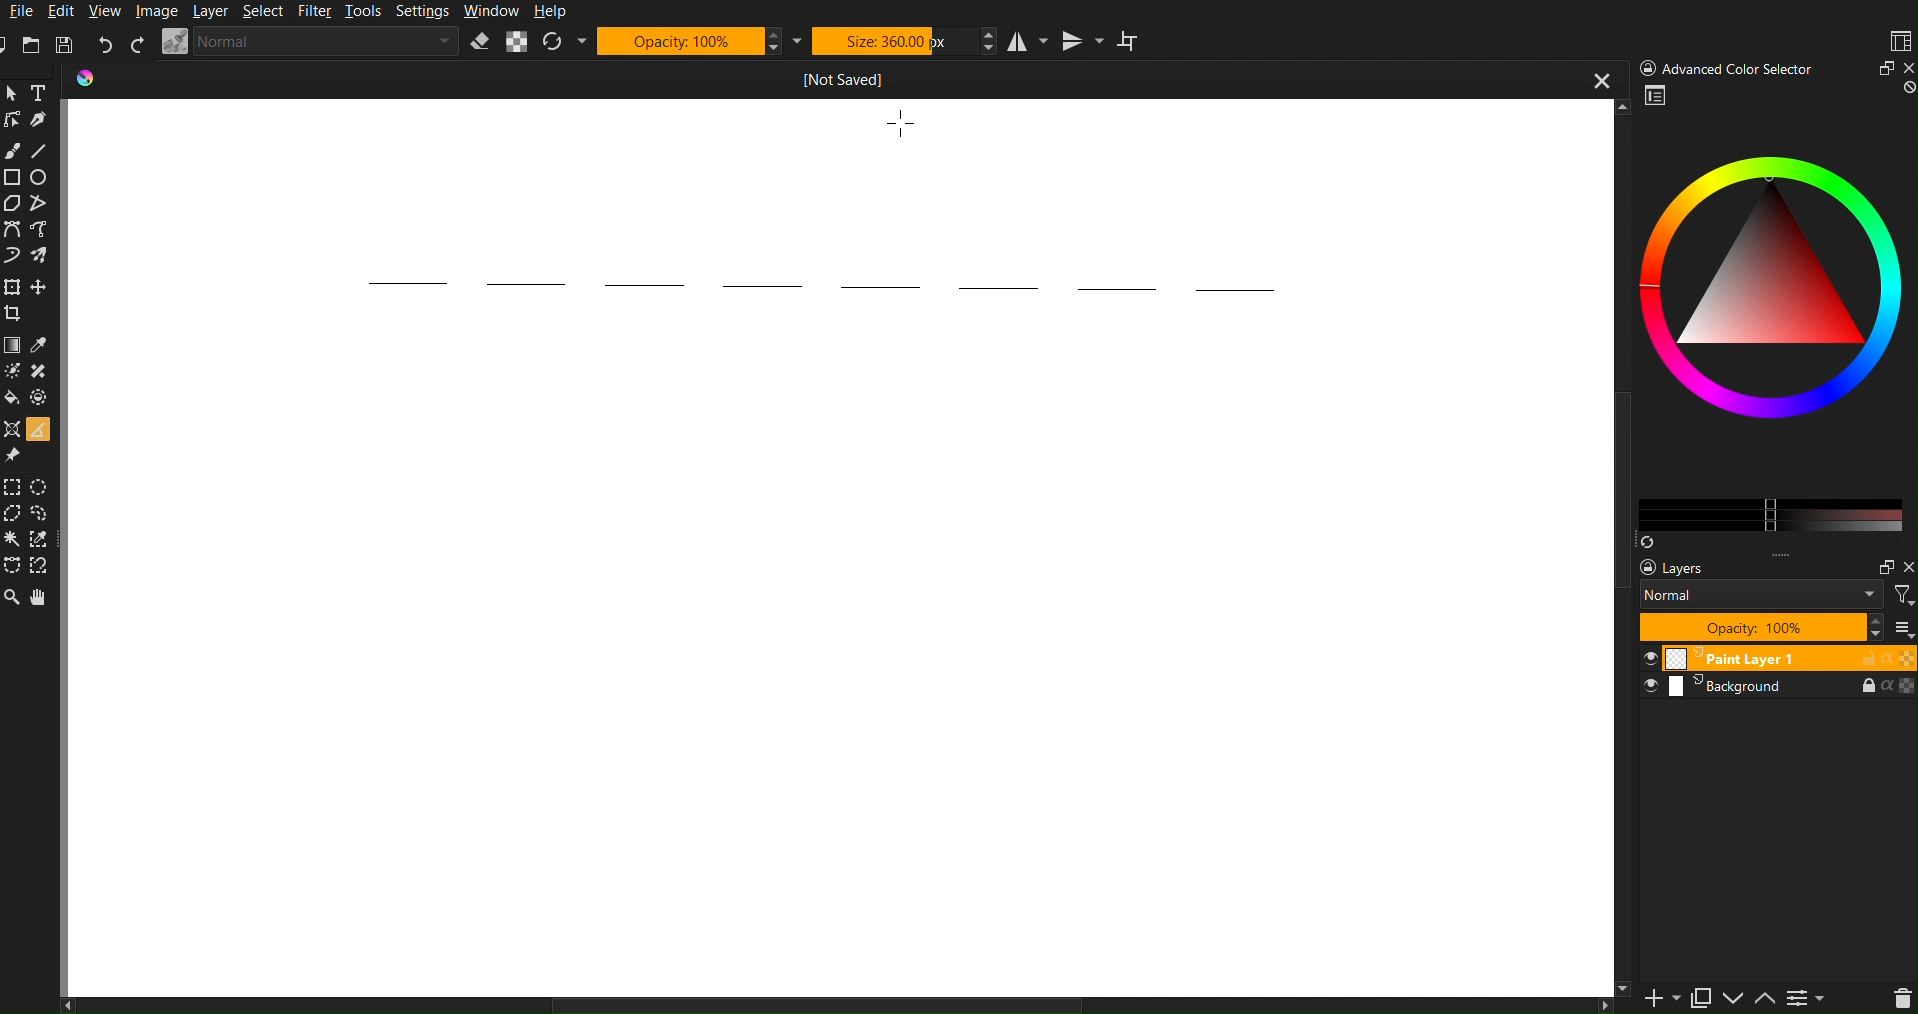  I want to click on Picker Marquee, so click(42, 540).